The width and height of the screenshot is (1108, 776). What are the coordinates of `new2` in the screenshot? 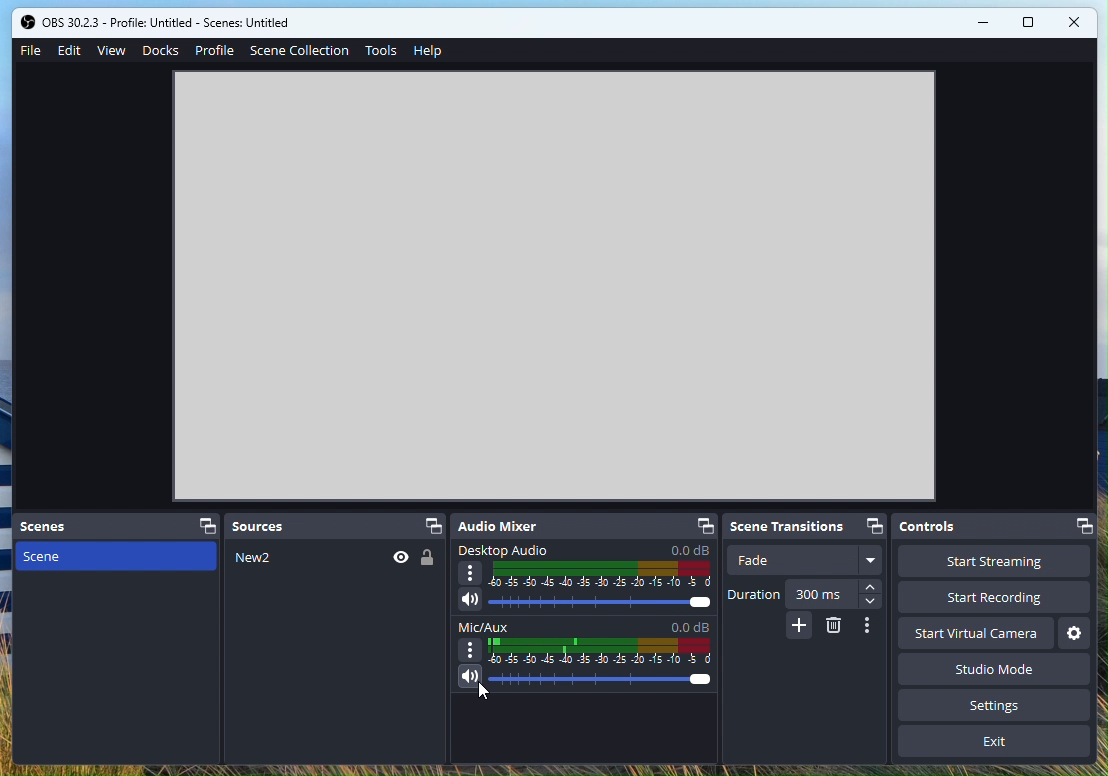 It's located at (333, 558).